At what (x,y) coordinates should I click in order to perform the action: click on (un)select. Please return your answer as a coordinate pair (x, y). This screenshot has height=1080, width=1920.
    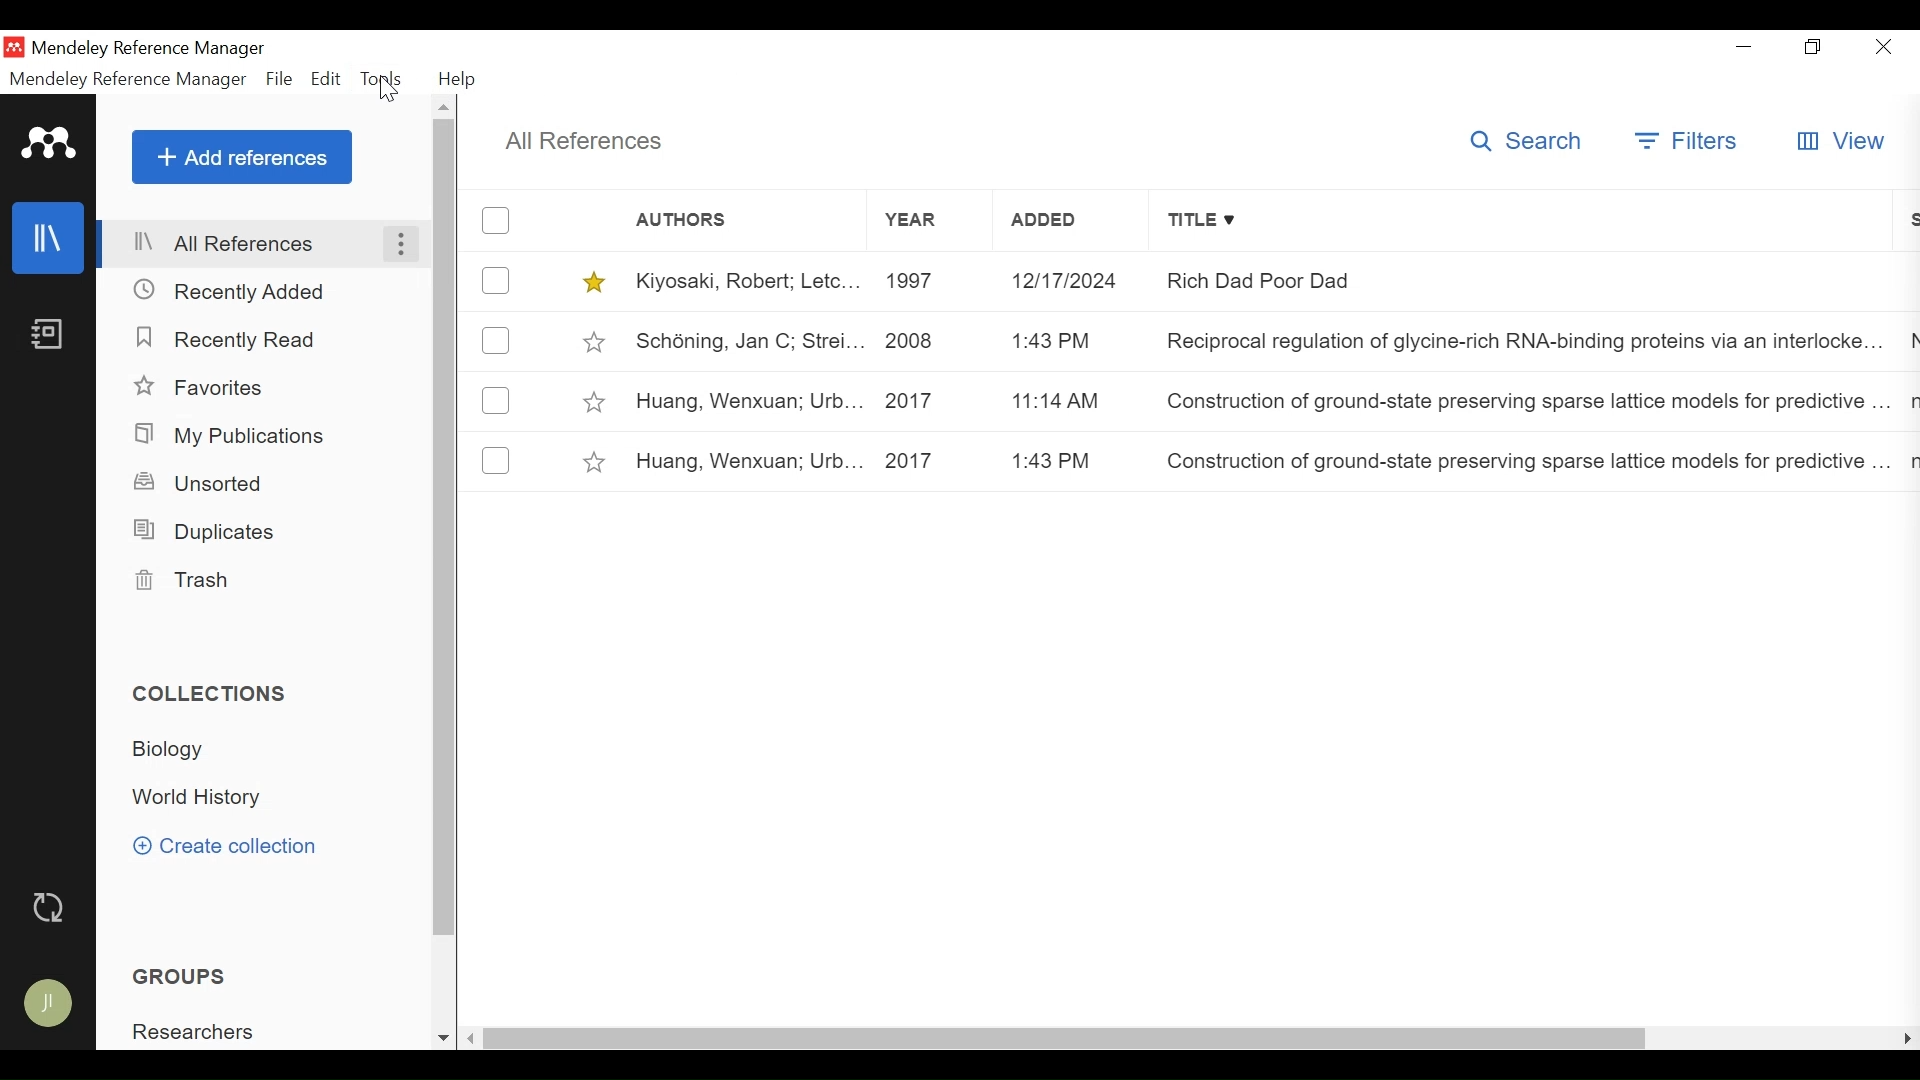
    Looking at the image, I should click on (495, 280).